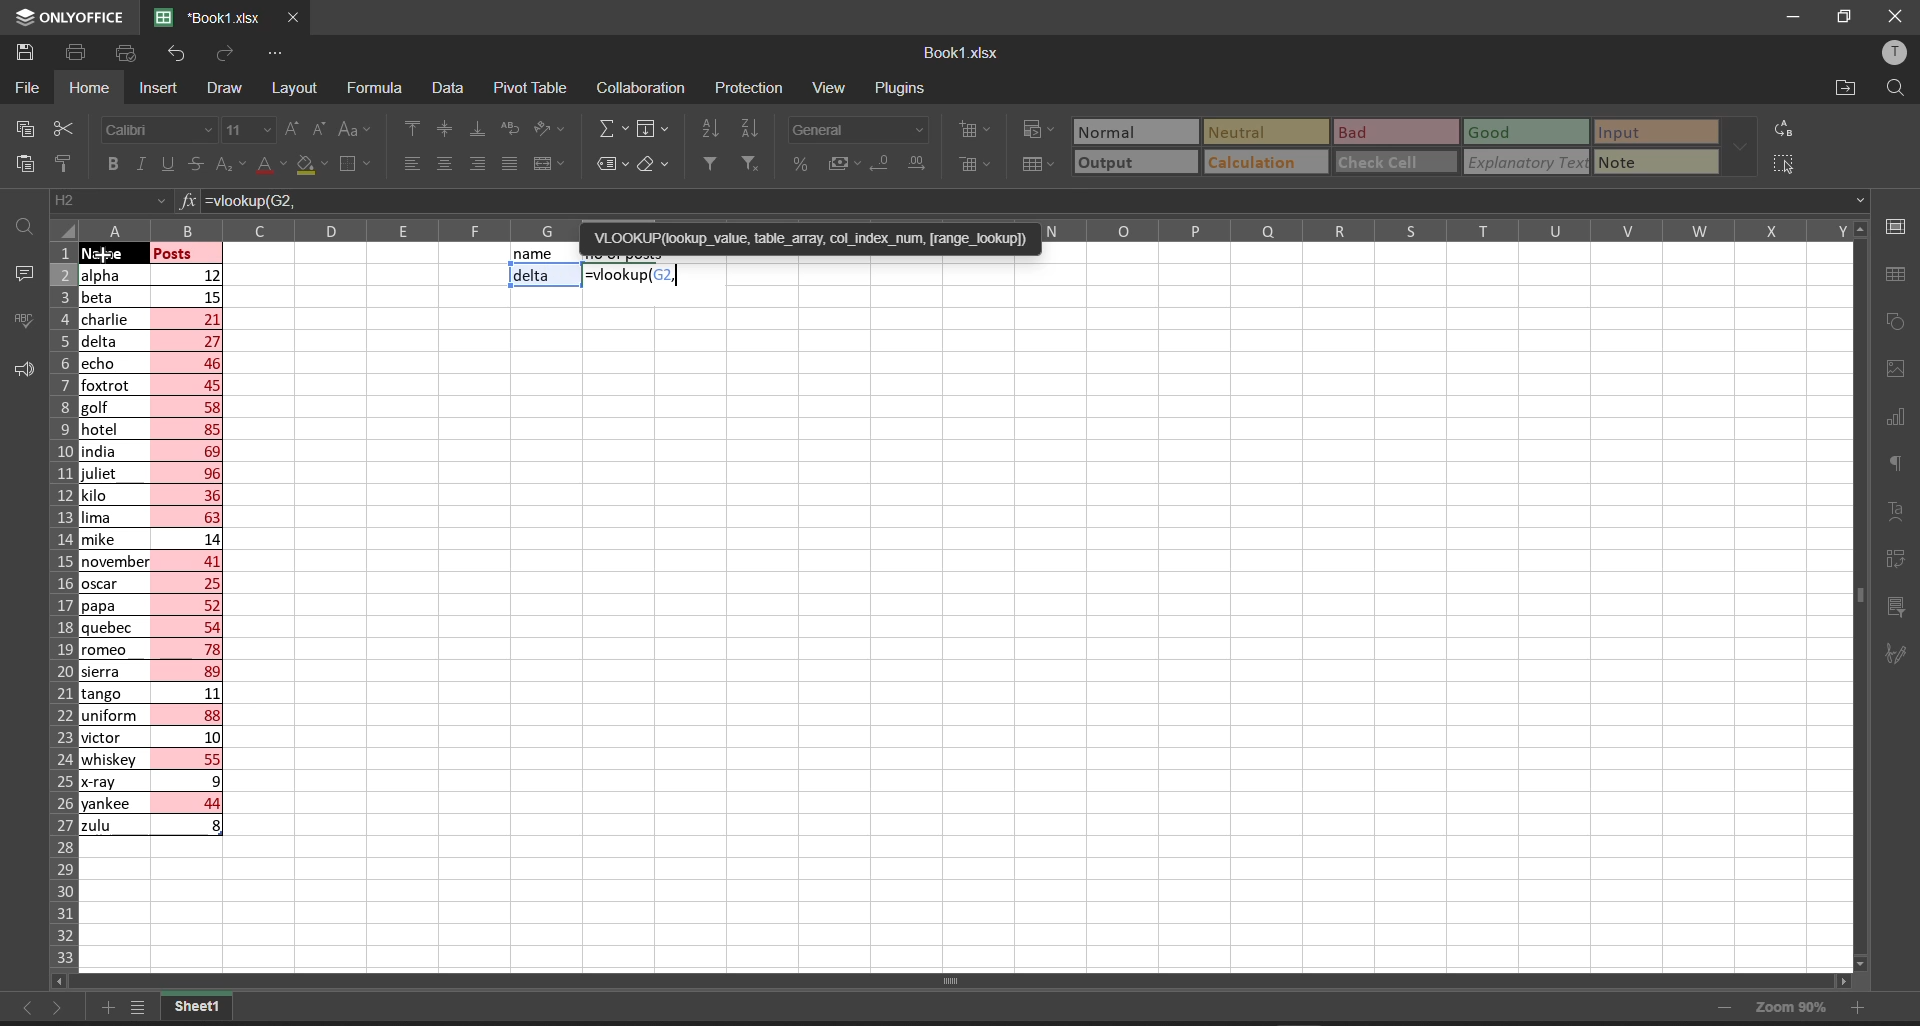 The width and height of the screenshot is (1920, 1026). Describe the element at coordinates (1037, 164) in the screenshot. I see `format as table` at that location.